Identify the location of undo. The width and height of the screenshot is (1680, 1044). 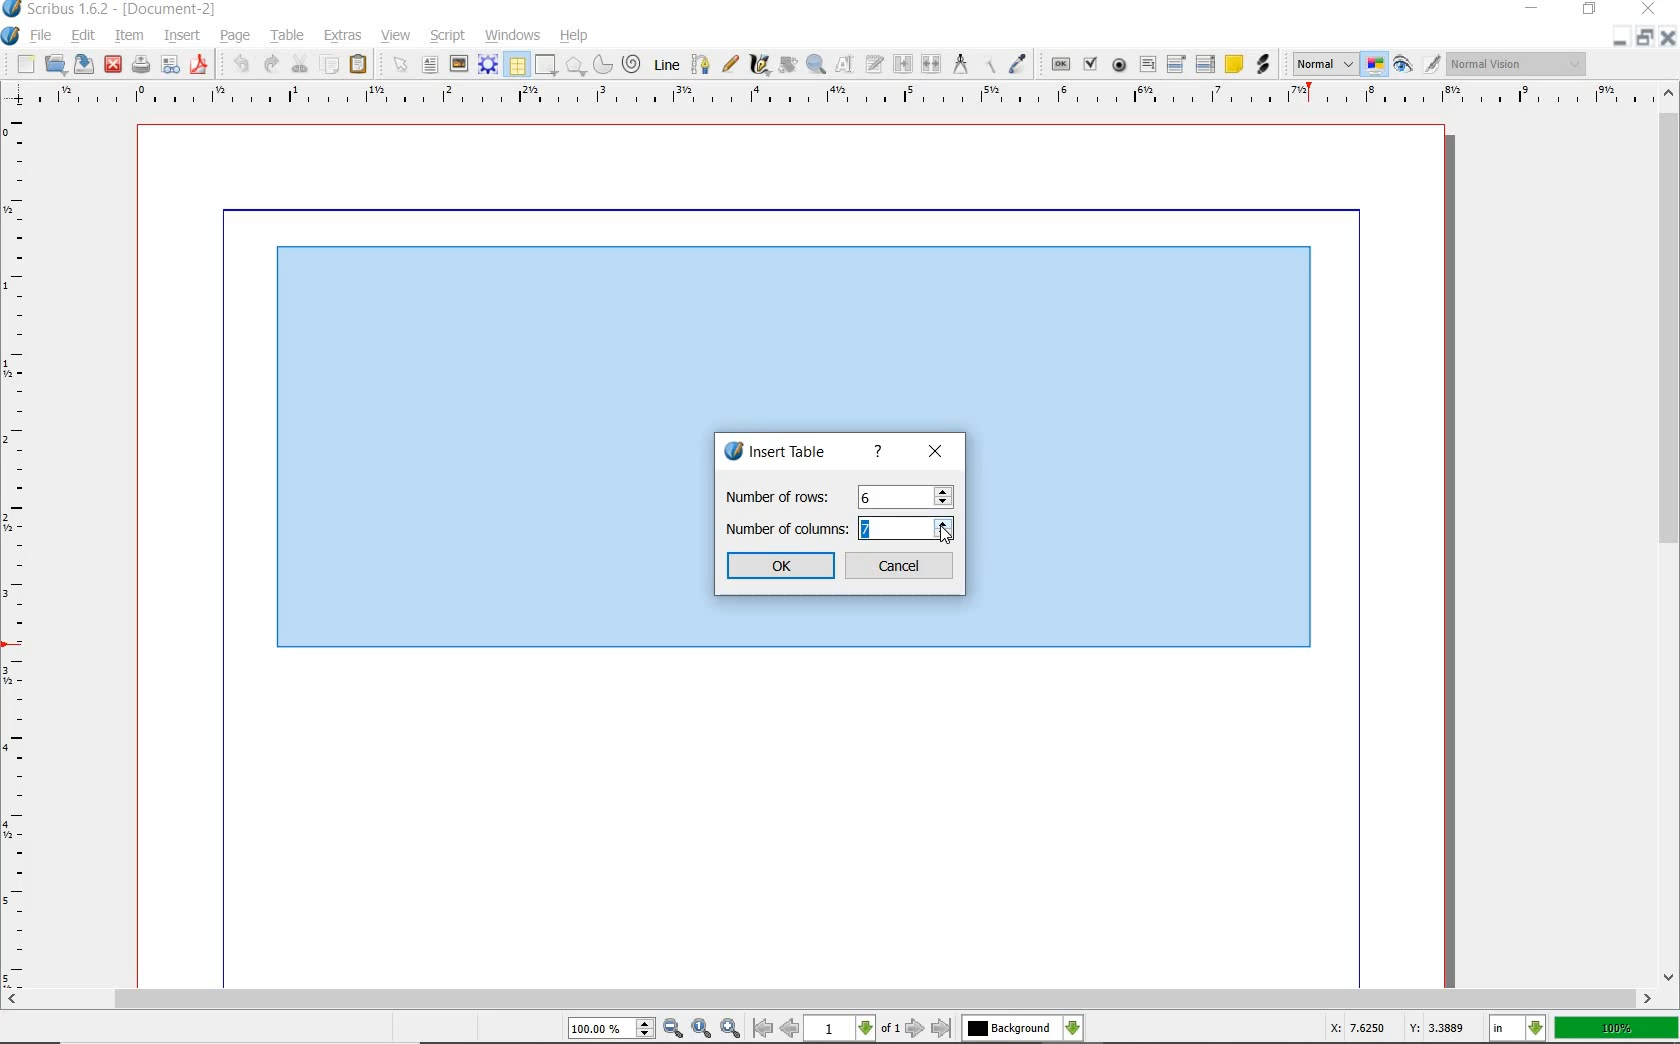
(242, 65).